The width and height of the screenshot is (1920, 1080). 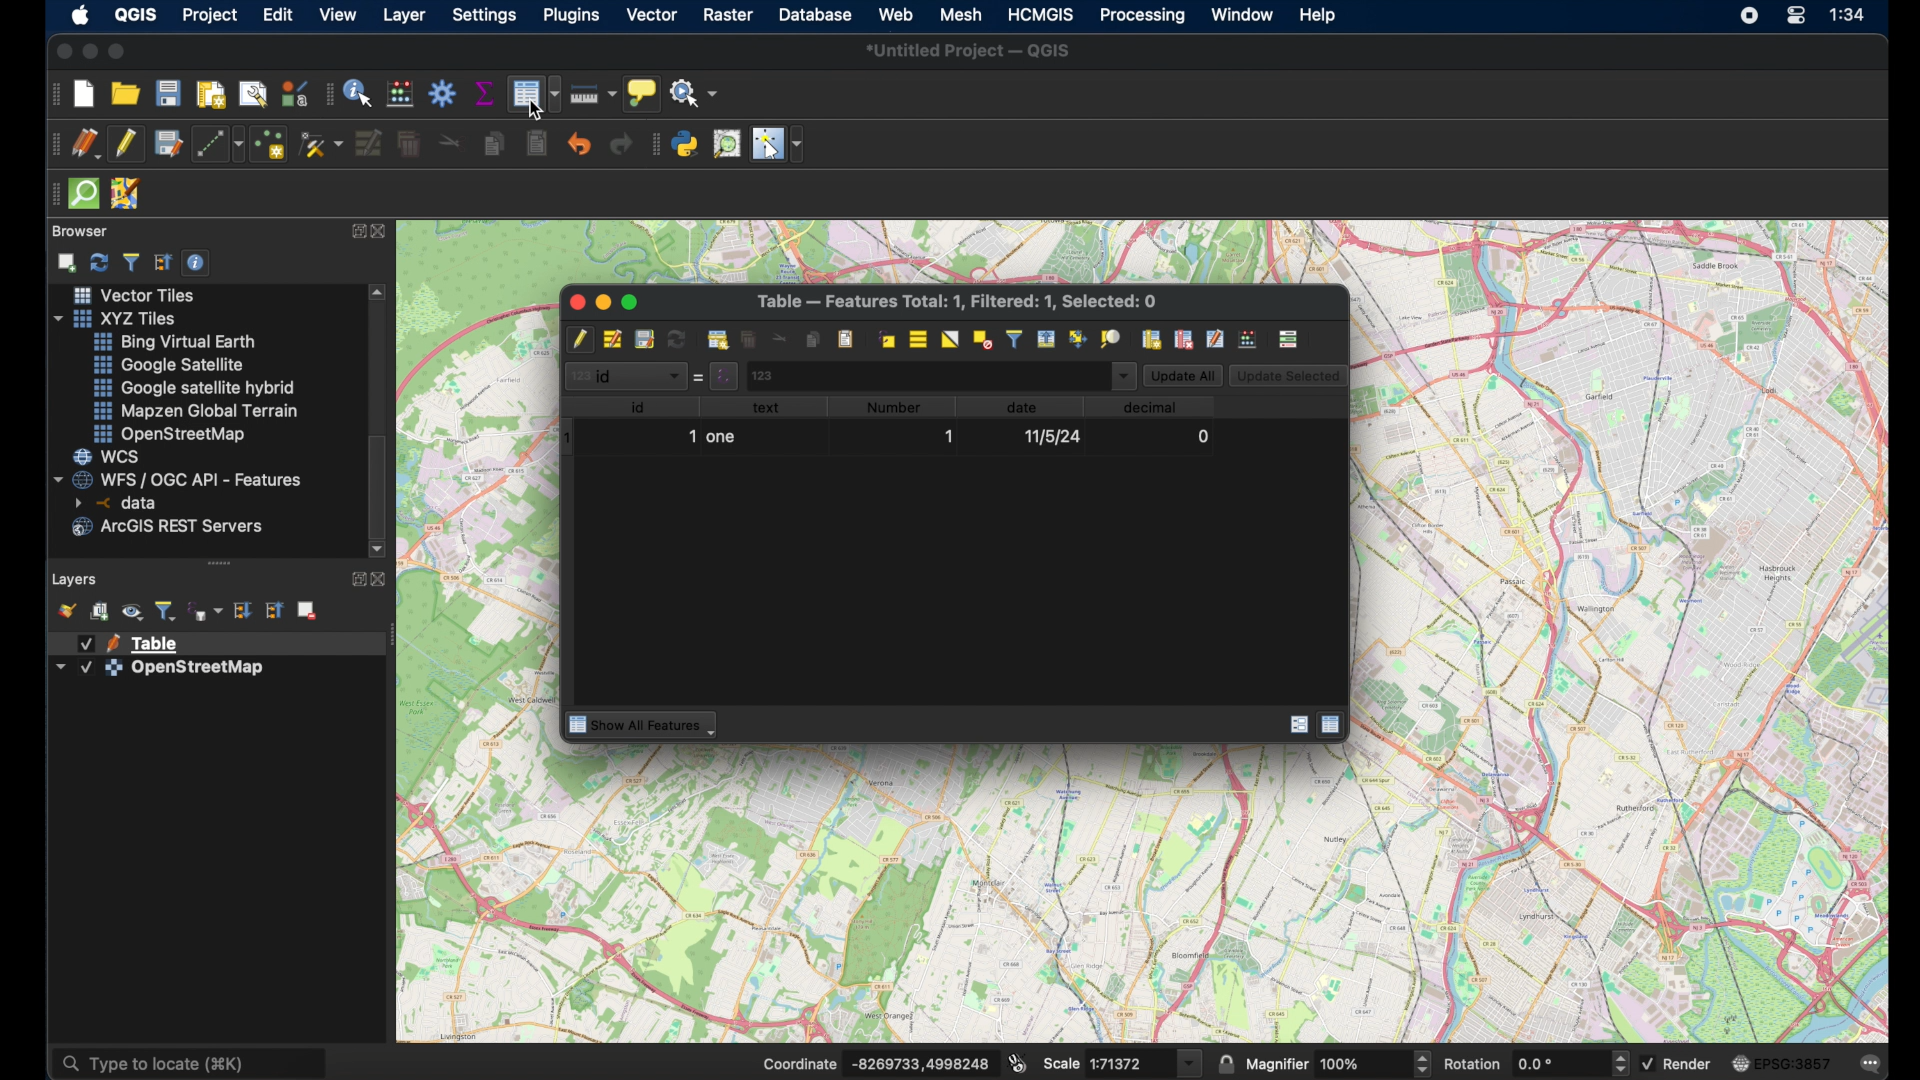 I want to click on browser, so click(x=82, y=230).